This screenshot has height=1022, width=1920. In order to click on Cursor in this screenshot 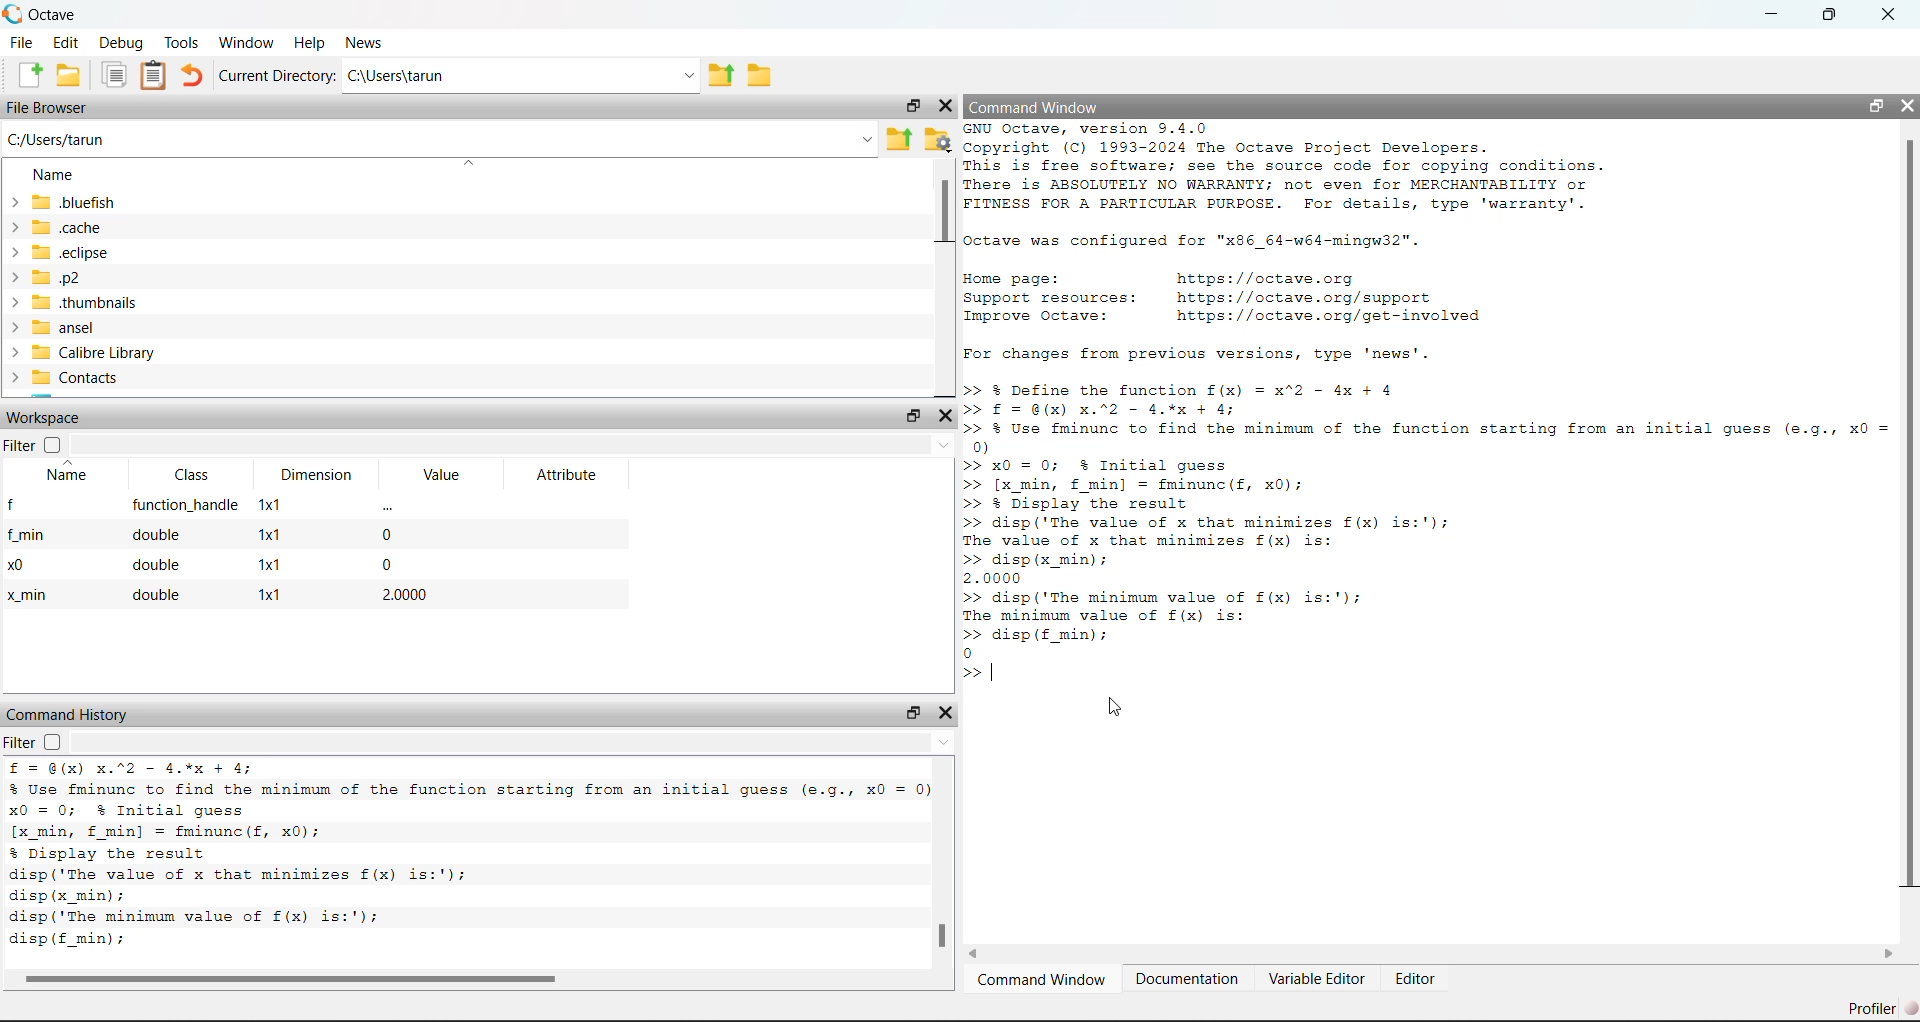, I will do `click(1123, 707)`.